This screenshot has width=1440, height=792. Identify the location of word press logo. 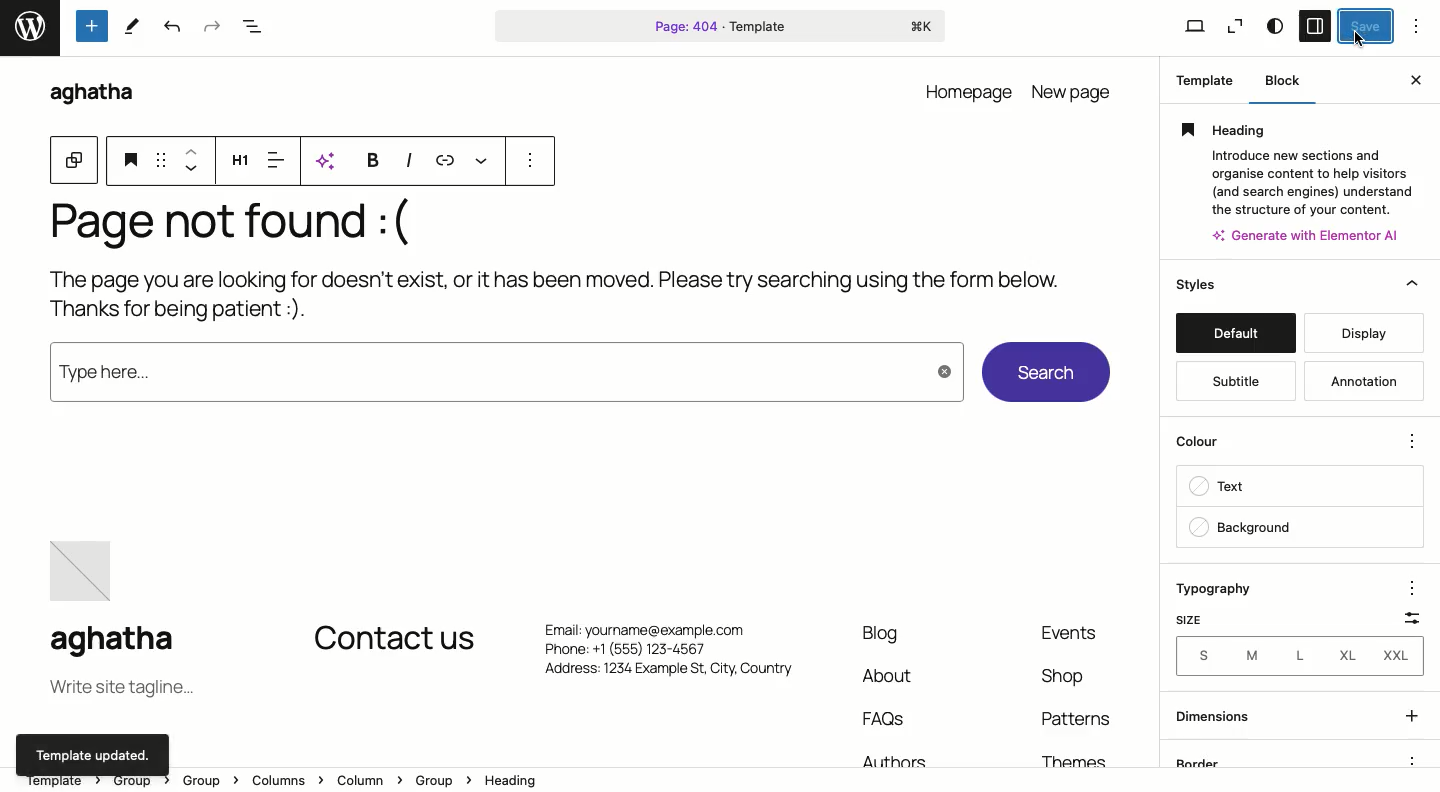
(29, 28).